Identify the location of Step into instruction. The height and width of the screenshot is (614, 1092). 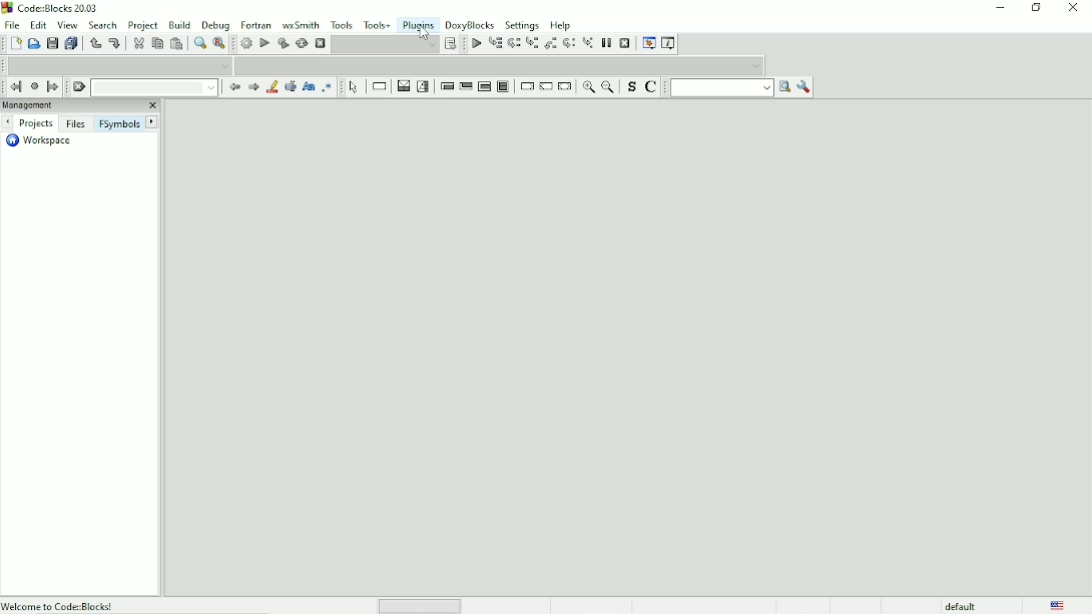
(588, 42).